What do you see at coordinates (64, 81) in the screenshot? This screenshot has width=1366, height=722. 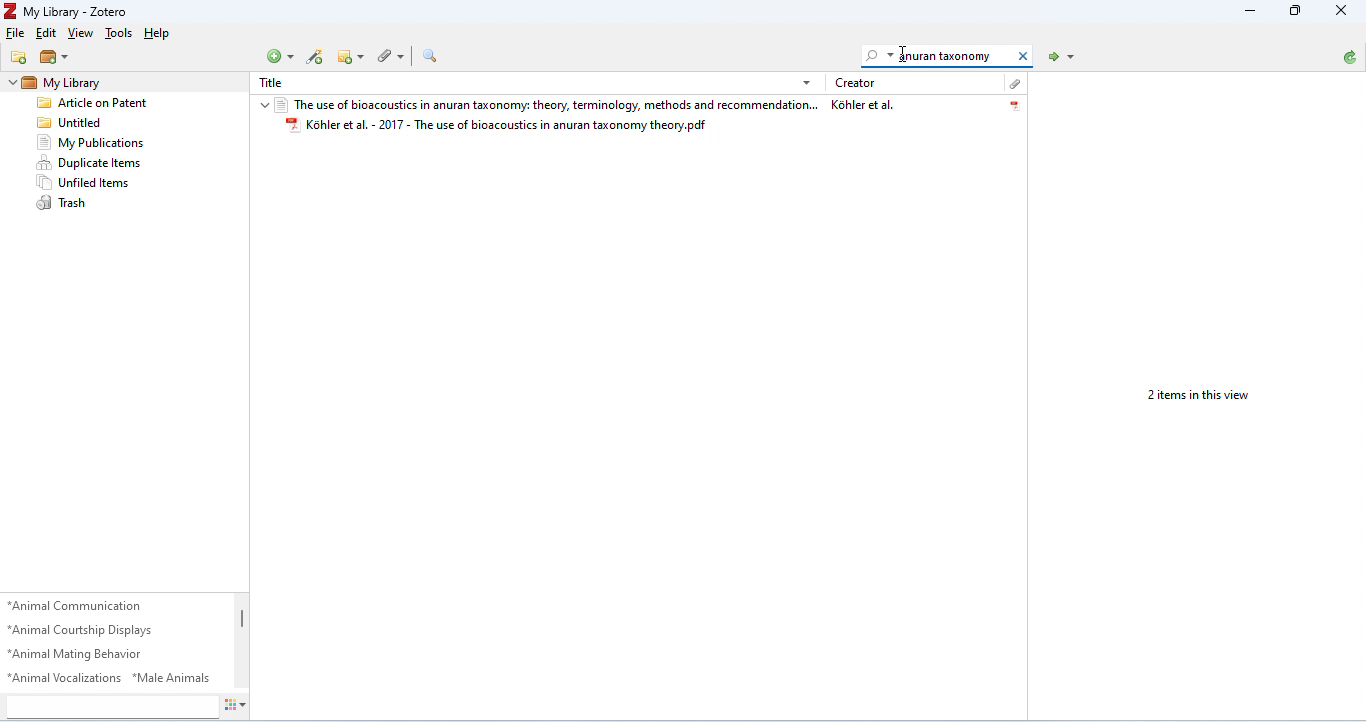 I see `My Library` at bounding box center [64, 81].